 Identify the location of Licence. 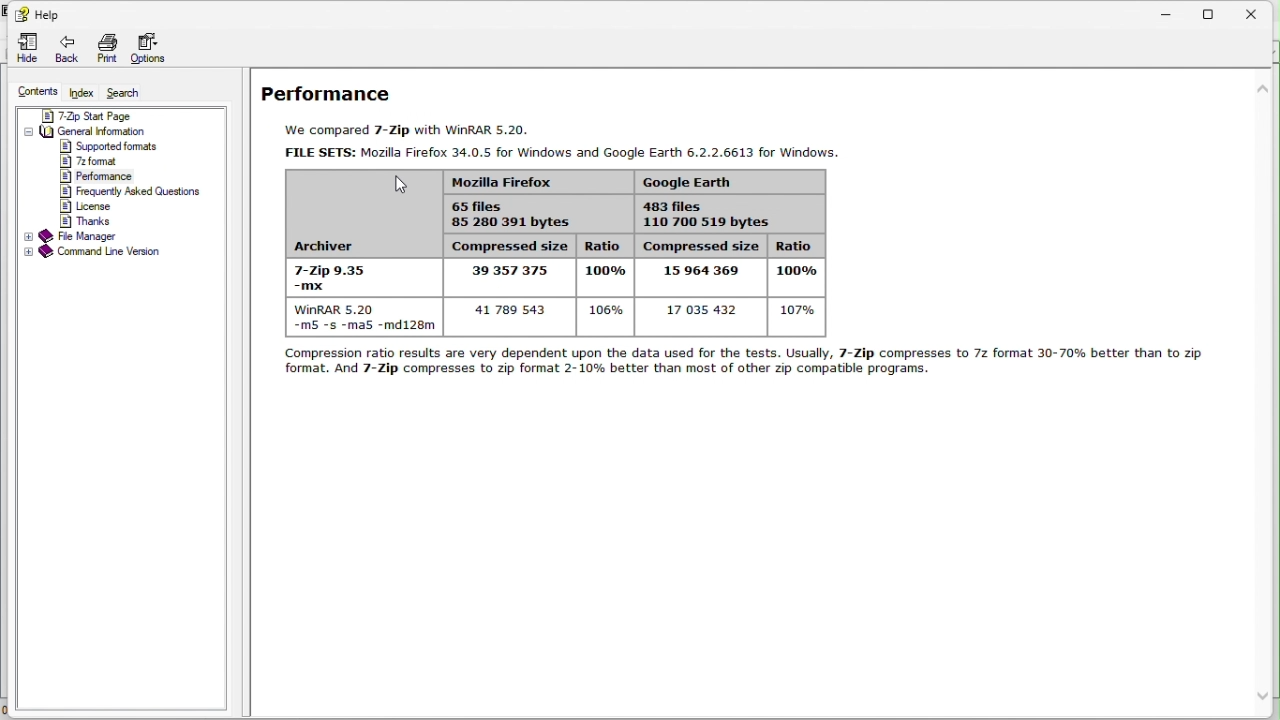
(90, 206).